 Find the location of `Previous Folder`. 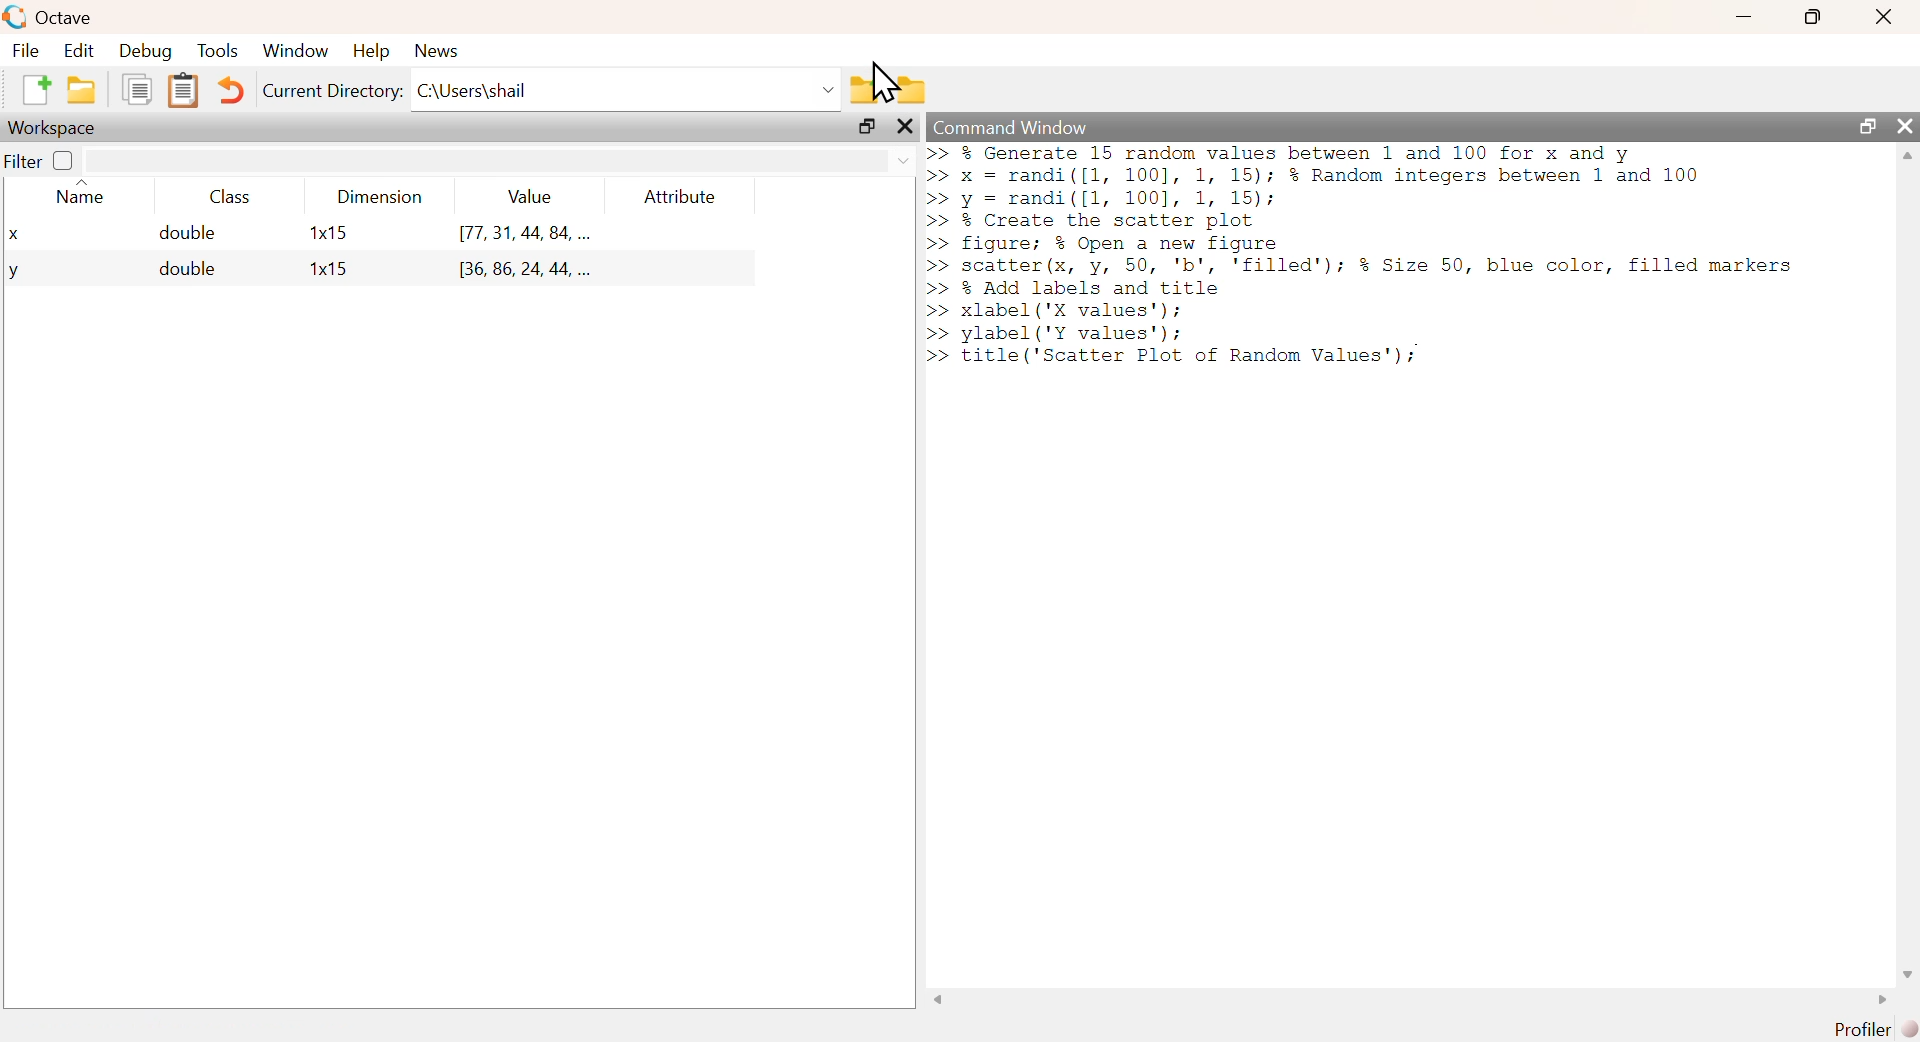

Previous Folder is located at coordinates (865, 90).